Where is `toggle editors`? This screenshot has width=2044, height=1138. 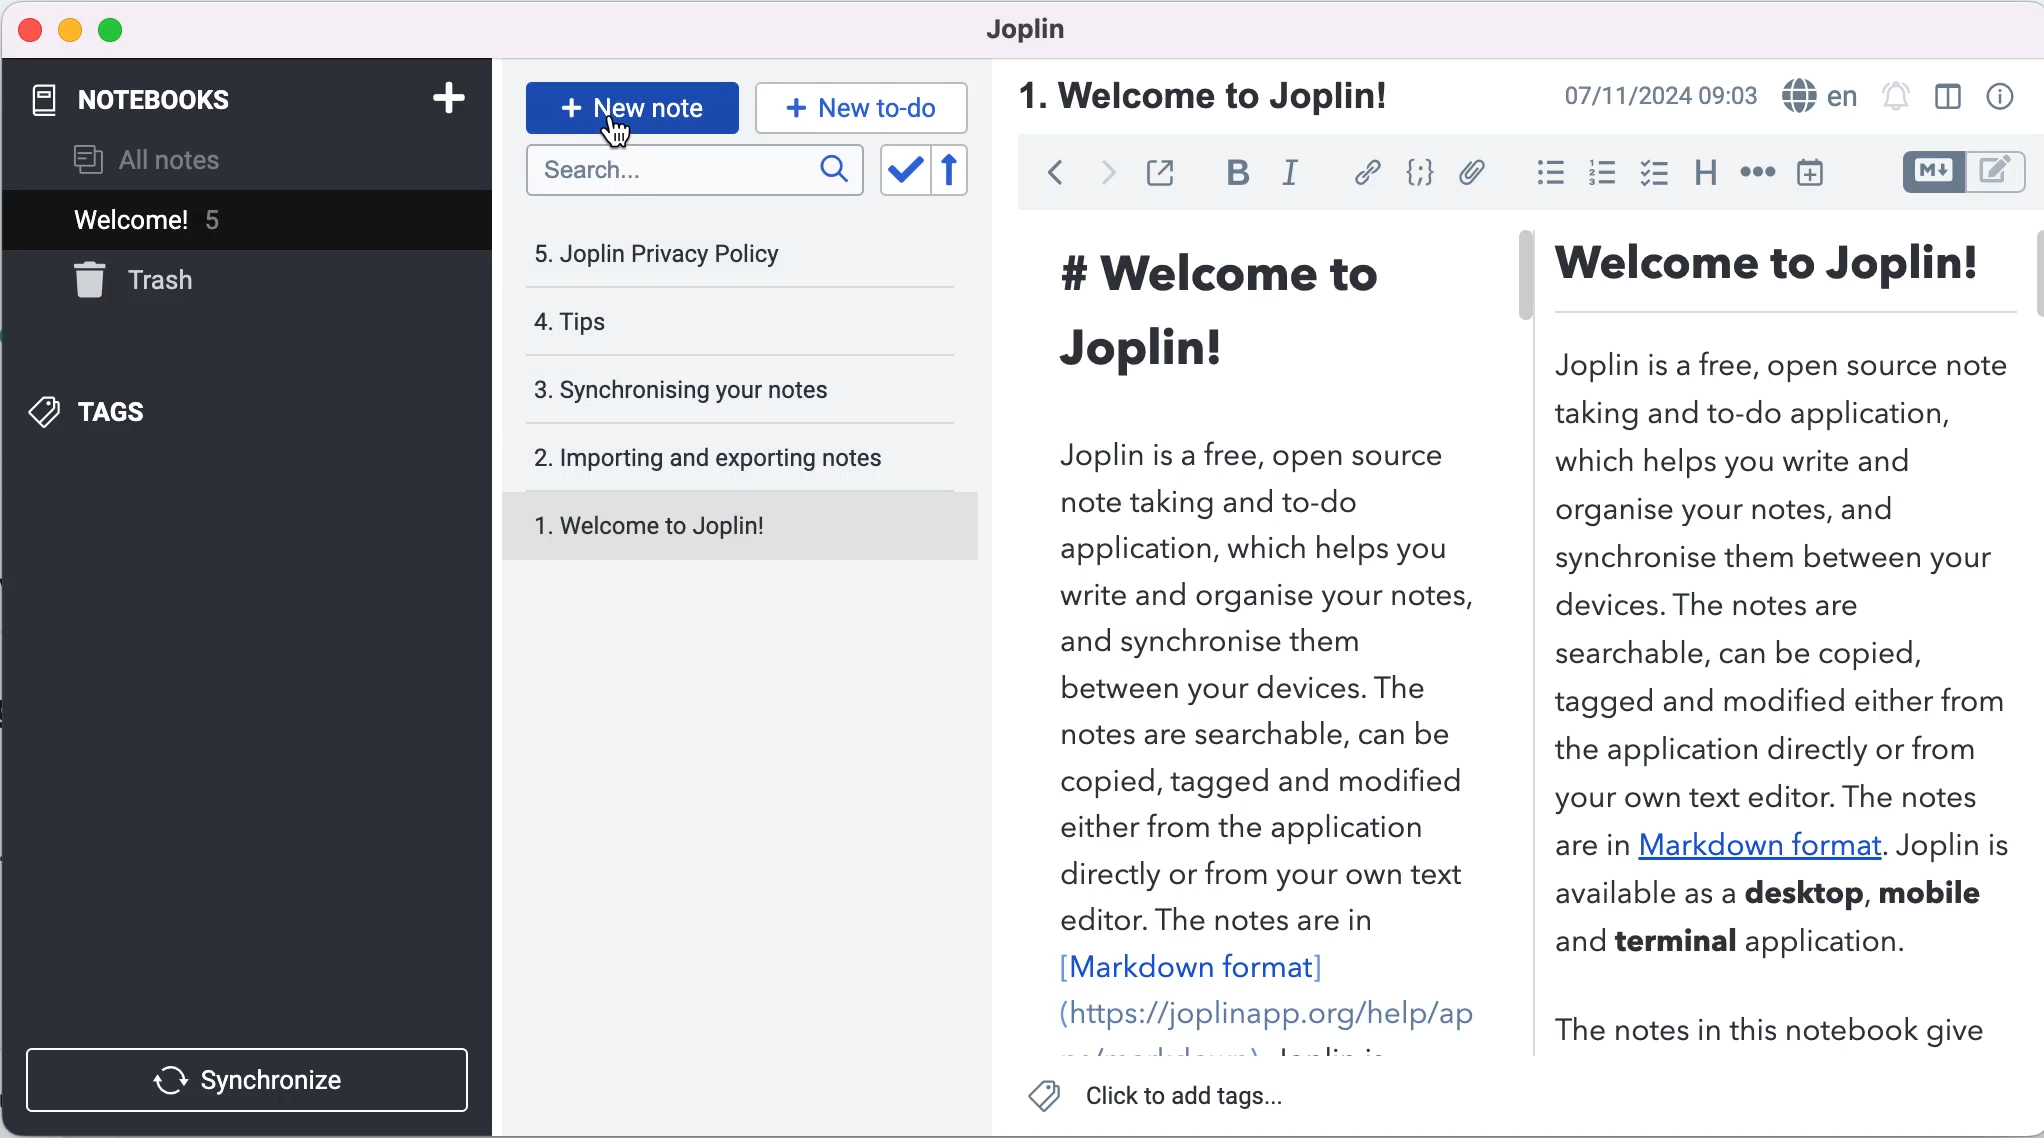 toggle editors is located at coordinates (1957, 172).